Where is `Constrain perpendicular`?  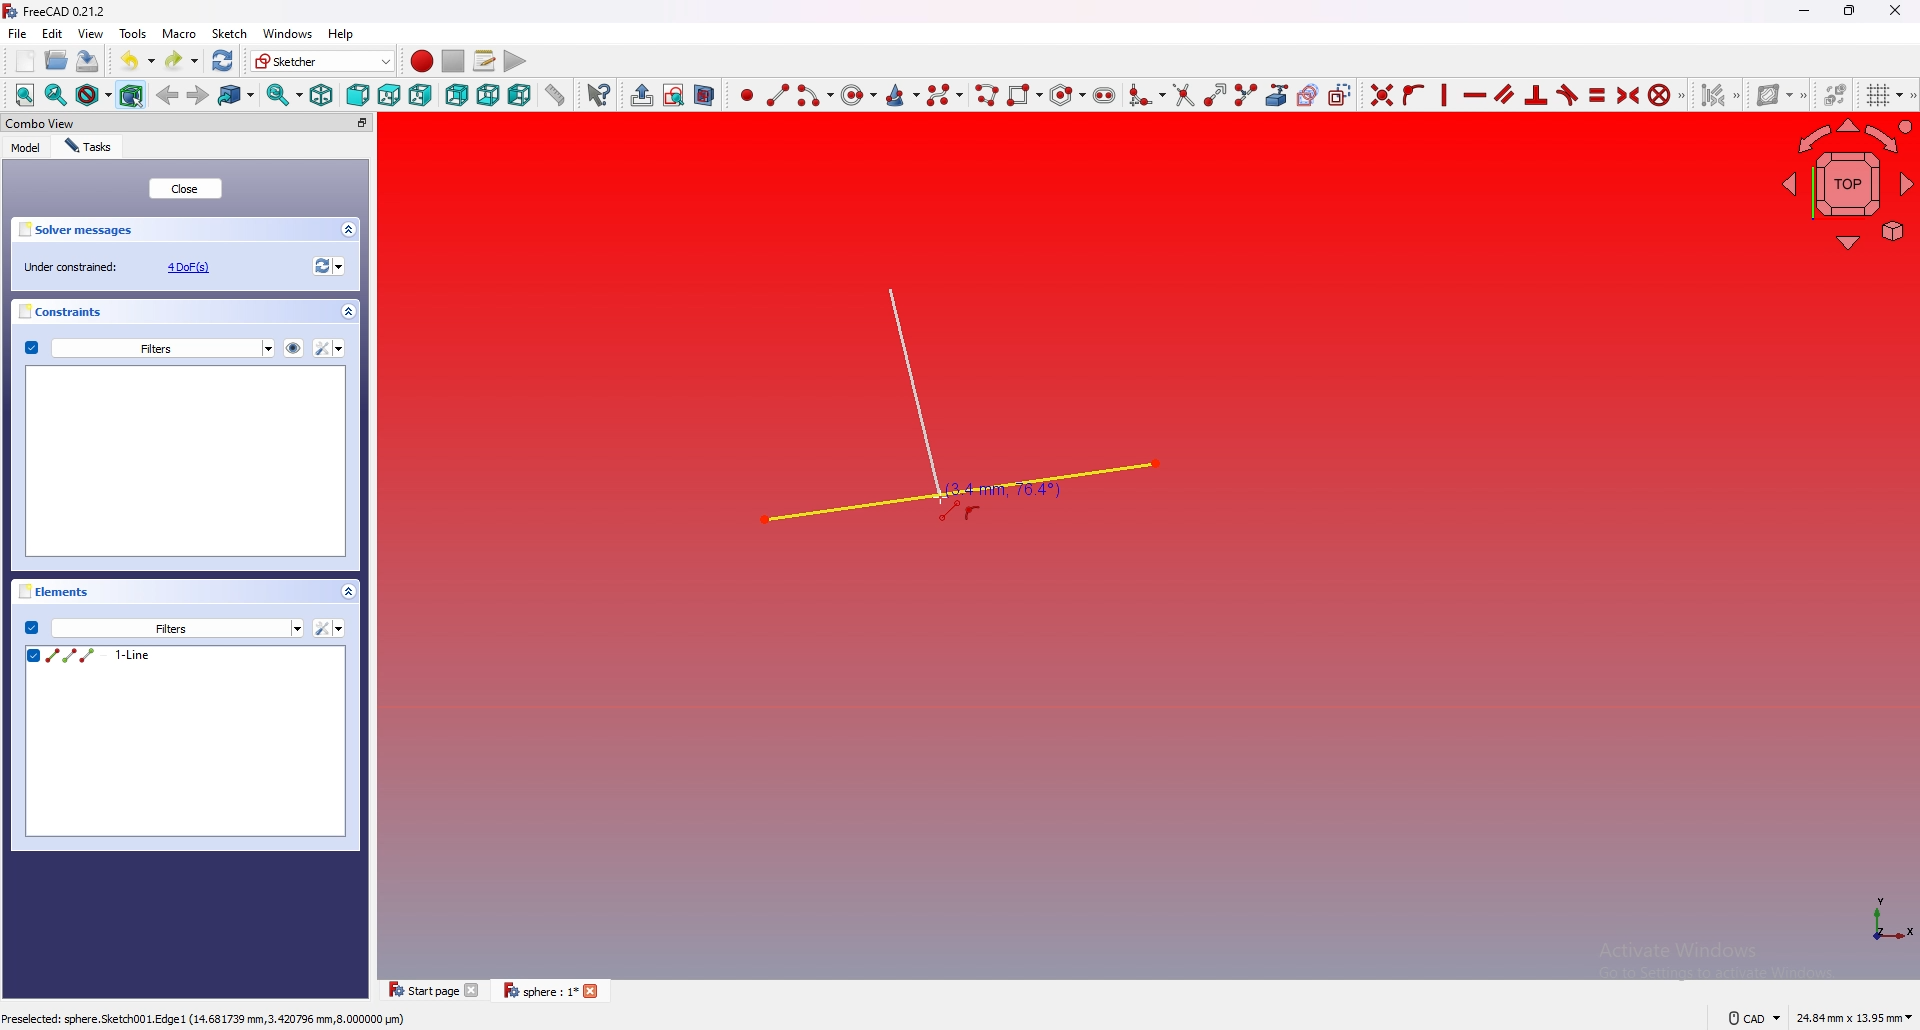 Constrain perpendicular is located at coordinates (1534, 95).